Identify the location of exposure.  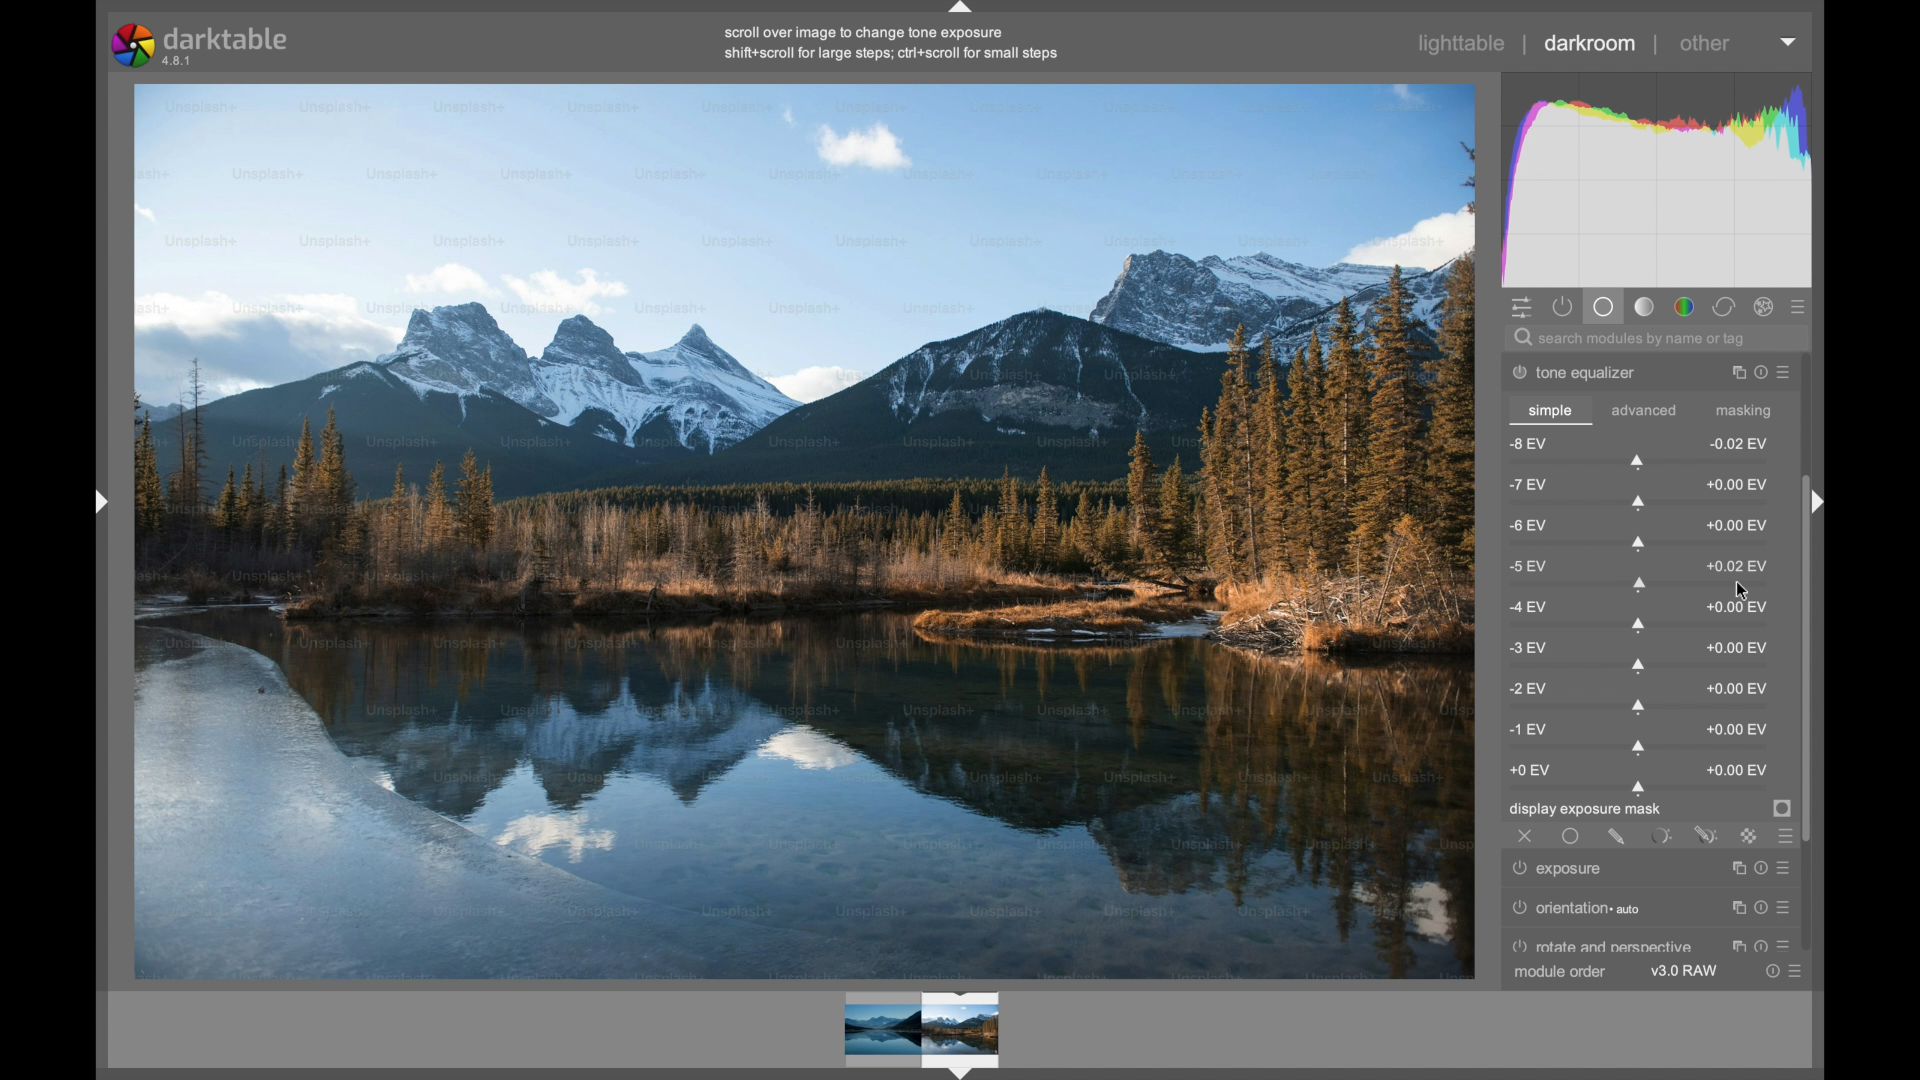
(1559, 869).